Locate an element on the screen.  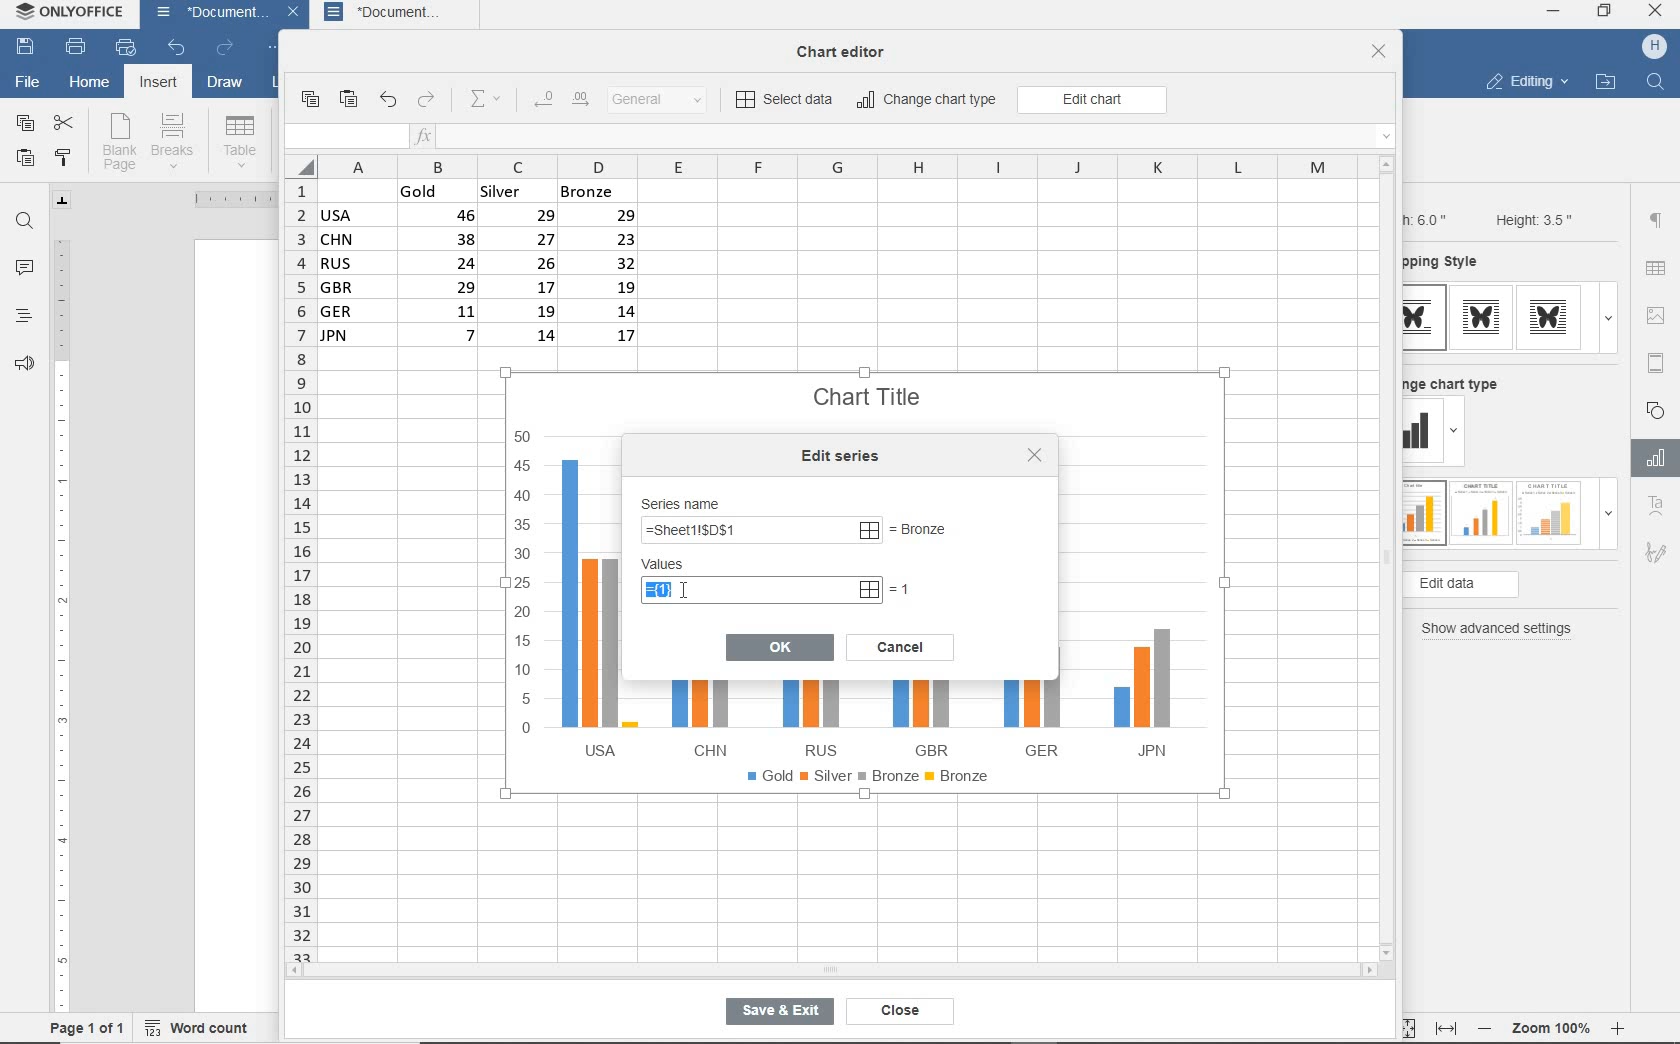
open file location is located at coordinates (1605, 83).